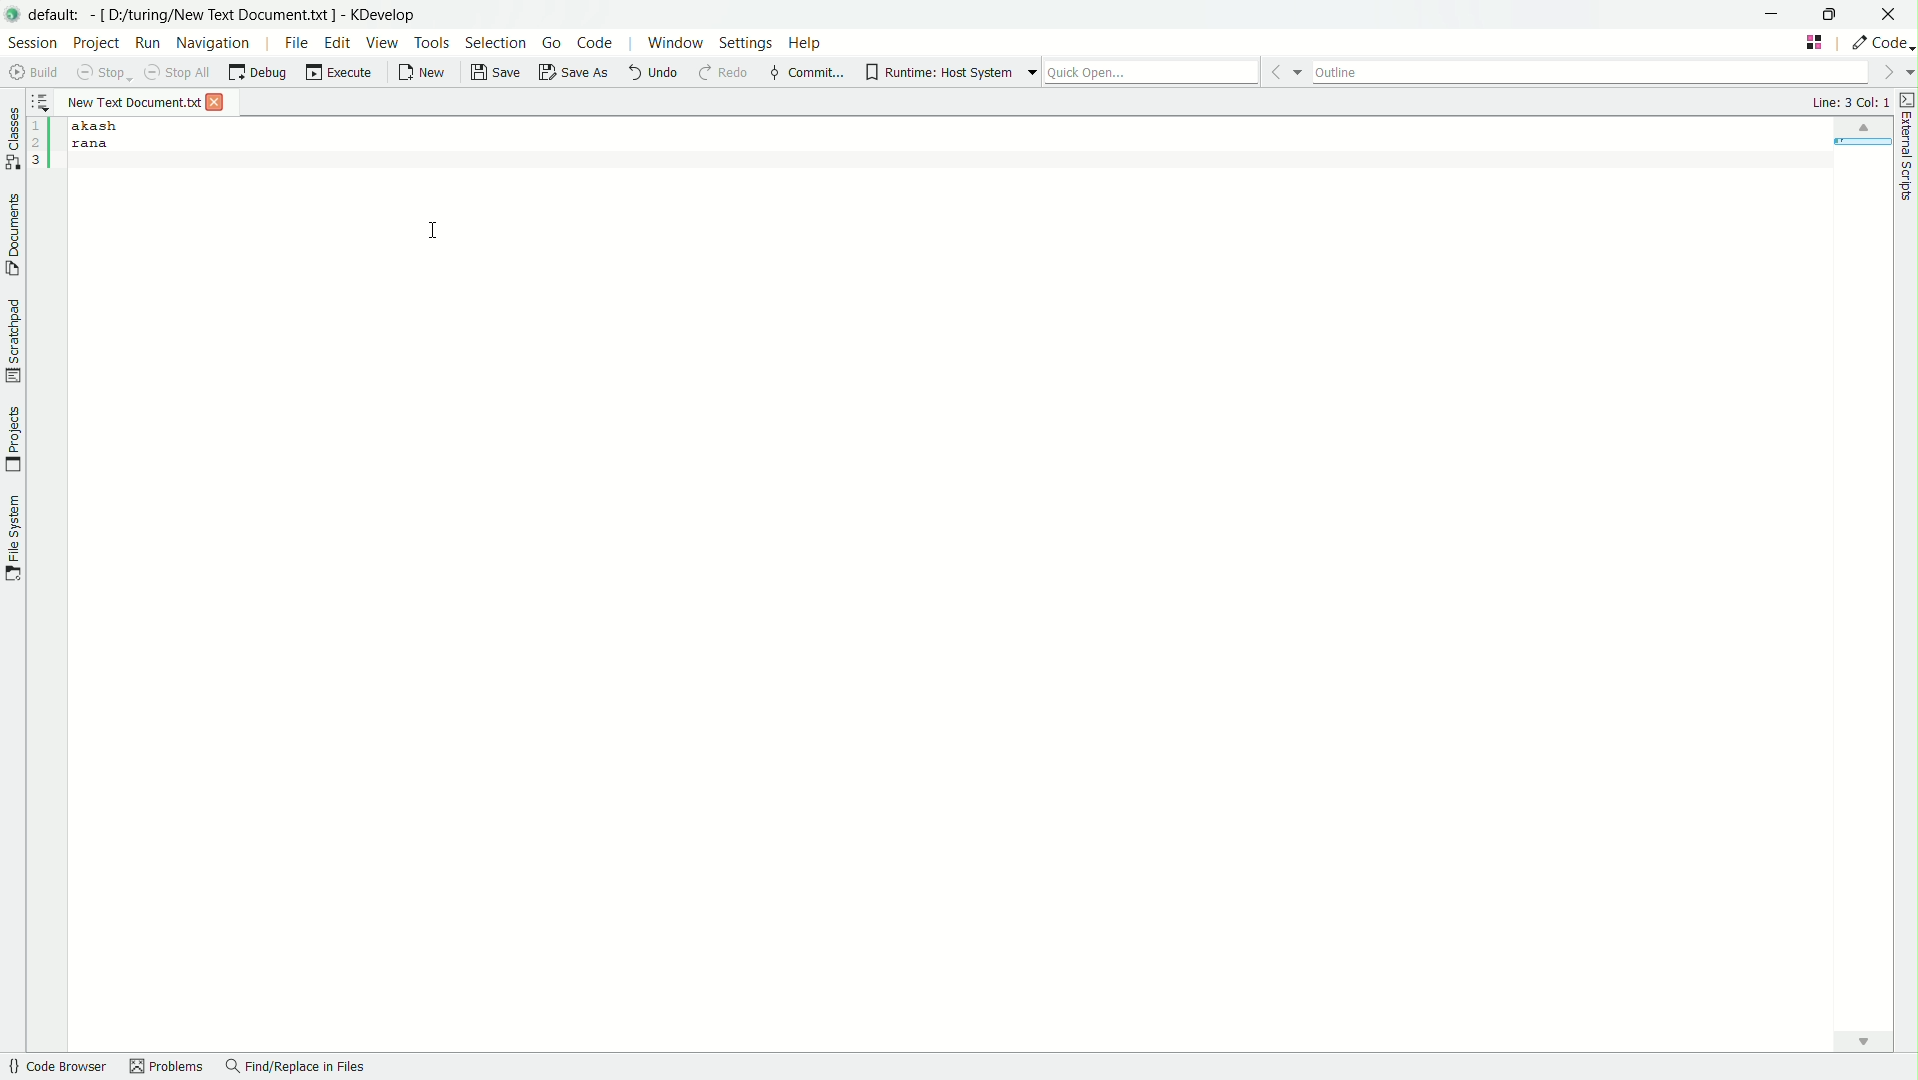 The width and height of the screenshot is (1918, 1080). I want to click on toggle scratchpad , so click(14, 342).